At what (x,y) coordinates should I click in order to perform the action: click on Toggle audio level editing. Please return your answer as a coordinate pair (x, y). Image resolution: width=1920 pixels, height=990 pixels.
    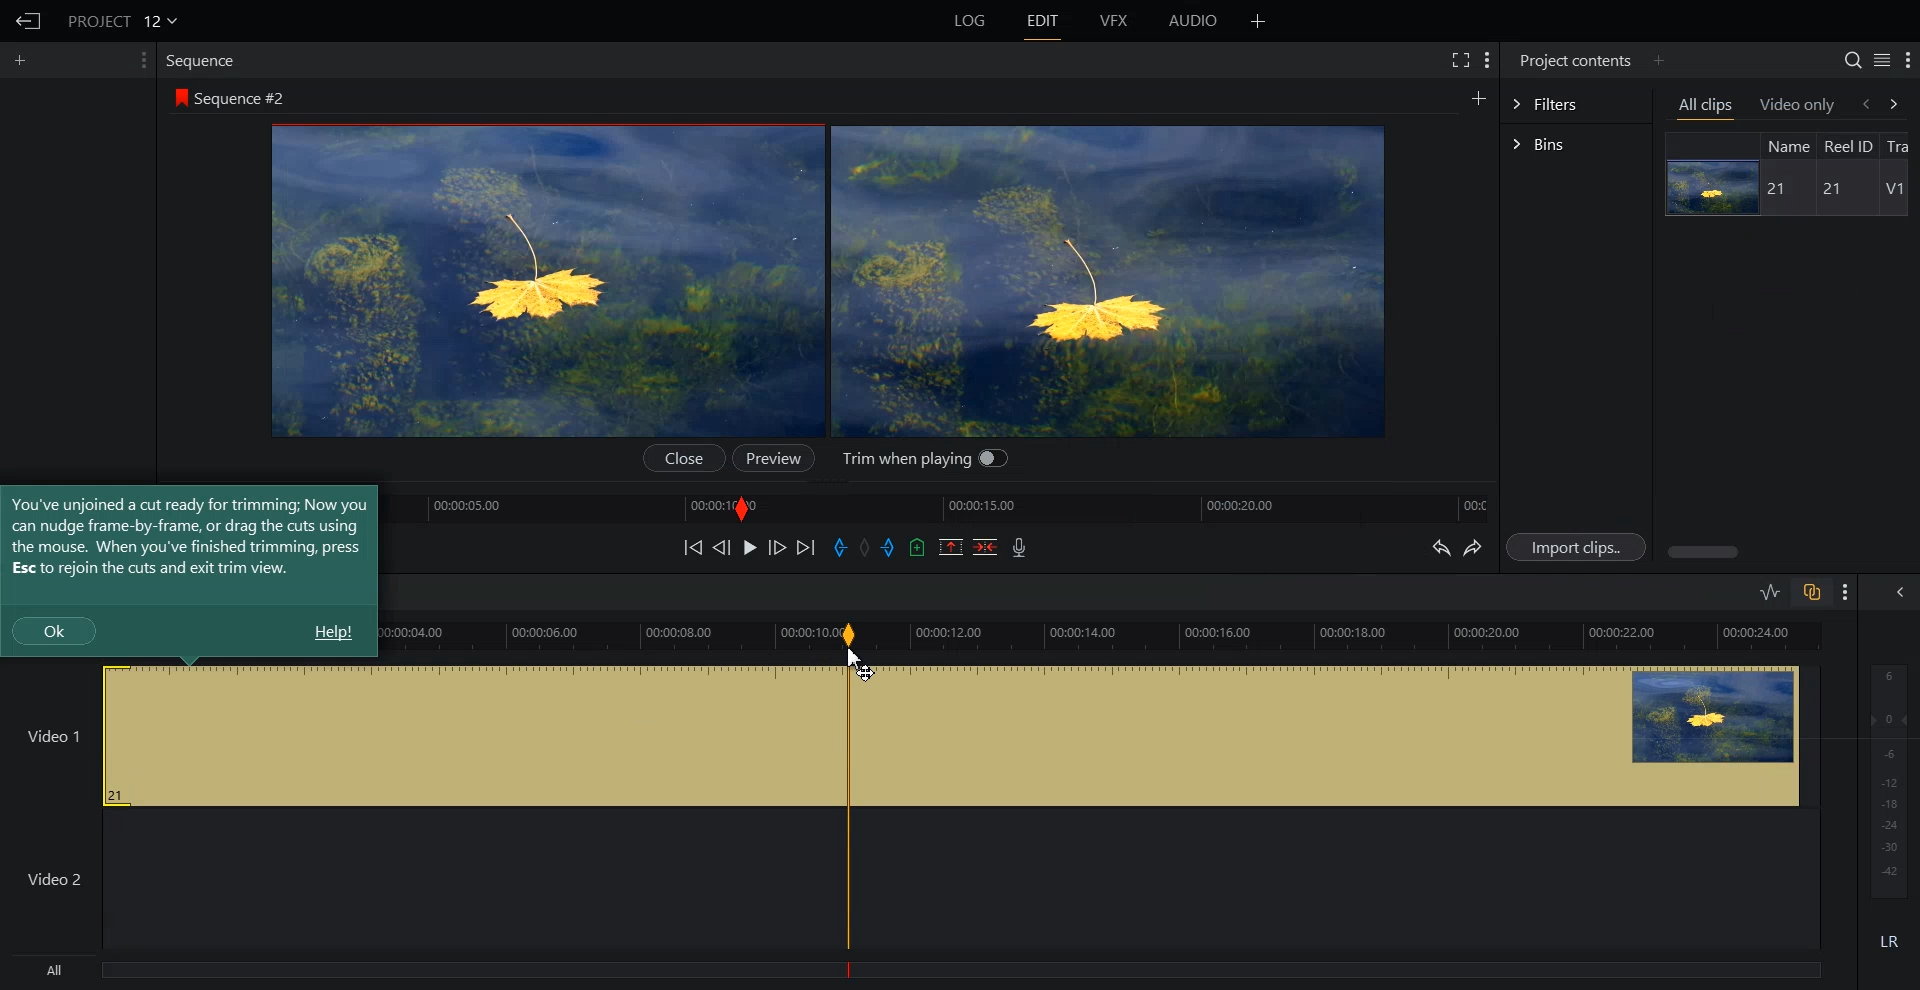
    Looking at the image, I should click on (1771, 591).